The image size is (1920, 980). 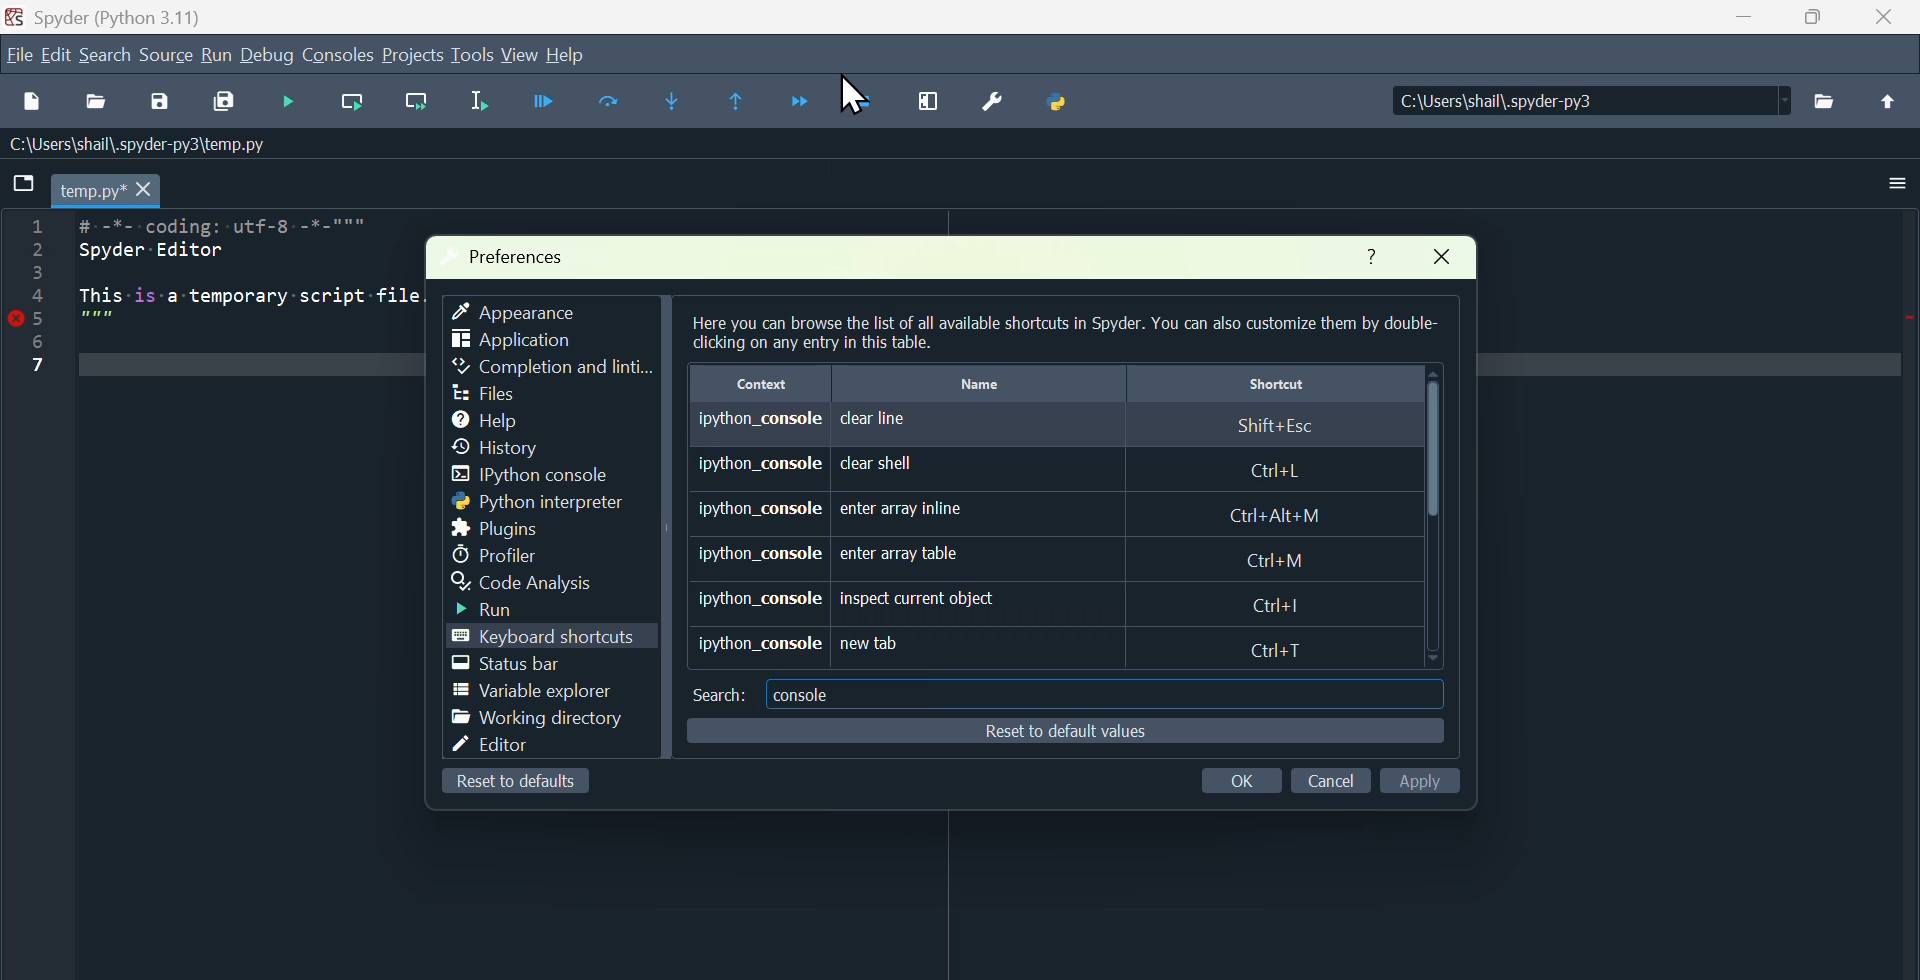 I want to click on Help, so click(x=1366, y=253).